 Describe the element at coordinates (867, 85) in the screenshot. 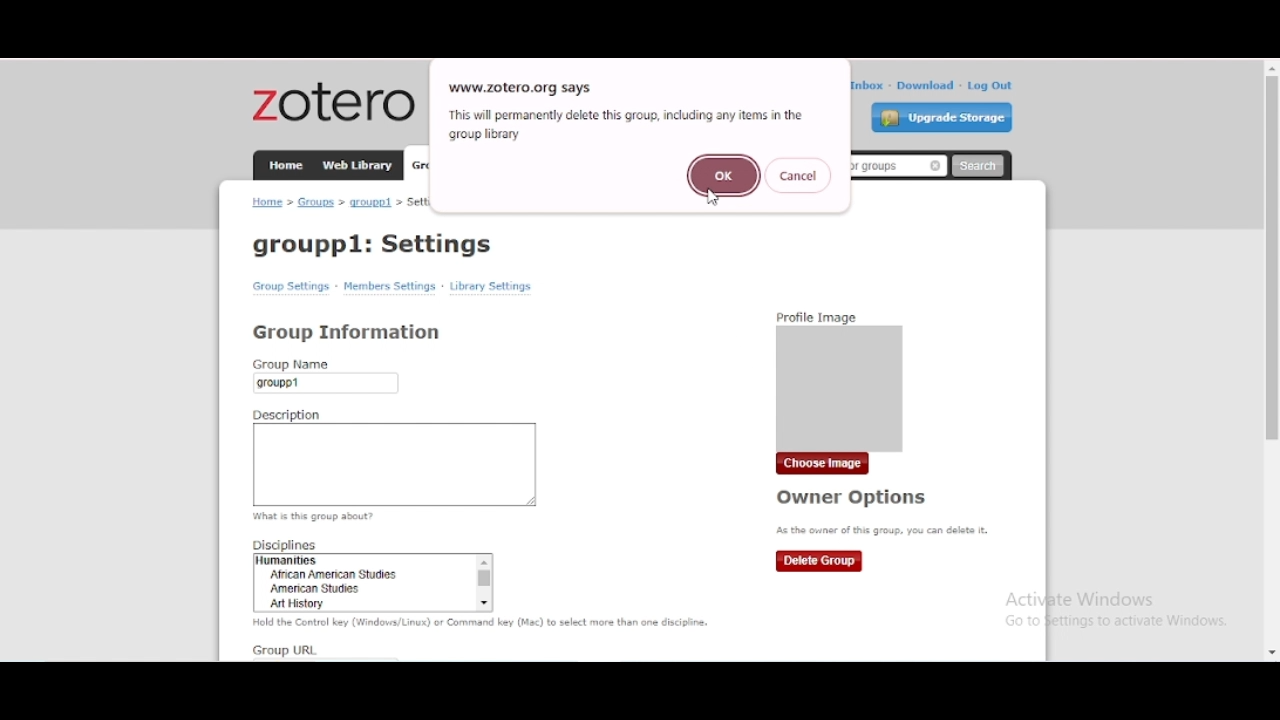

I see `inbox` at that location.